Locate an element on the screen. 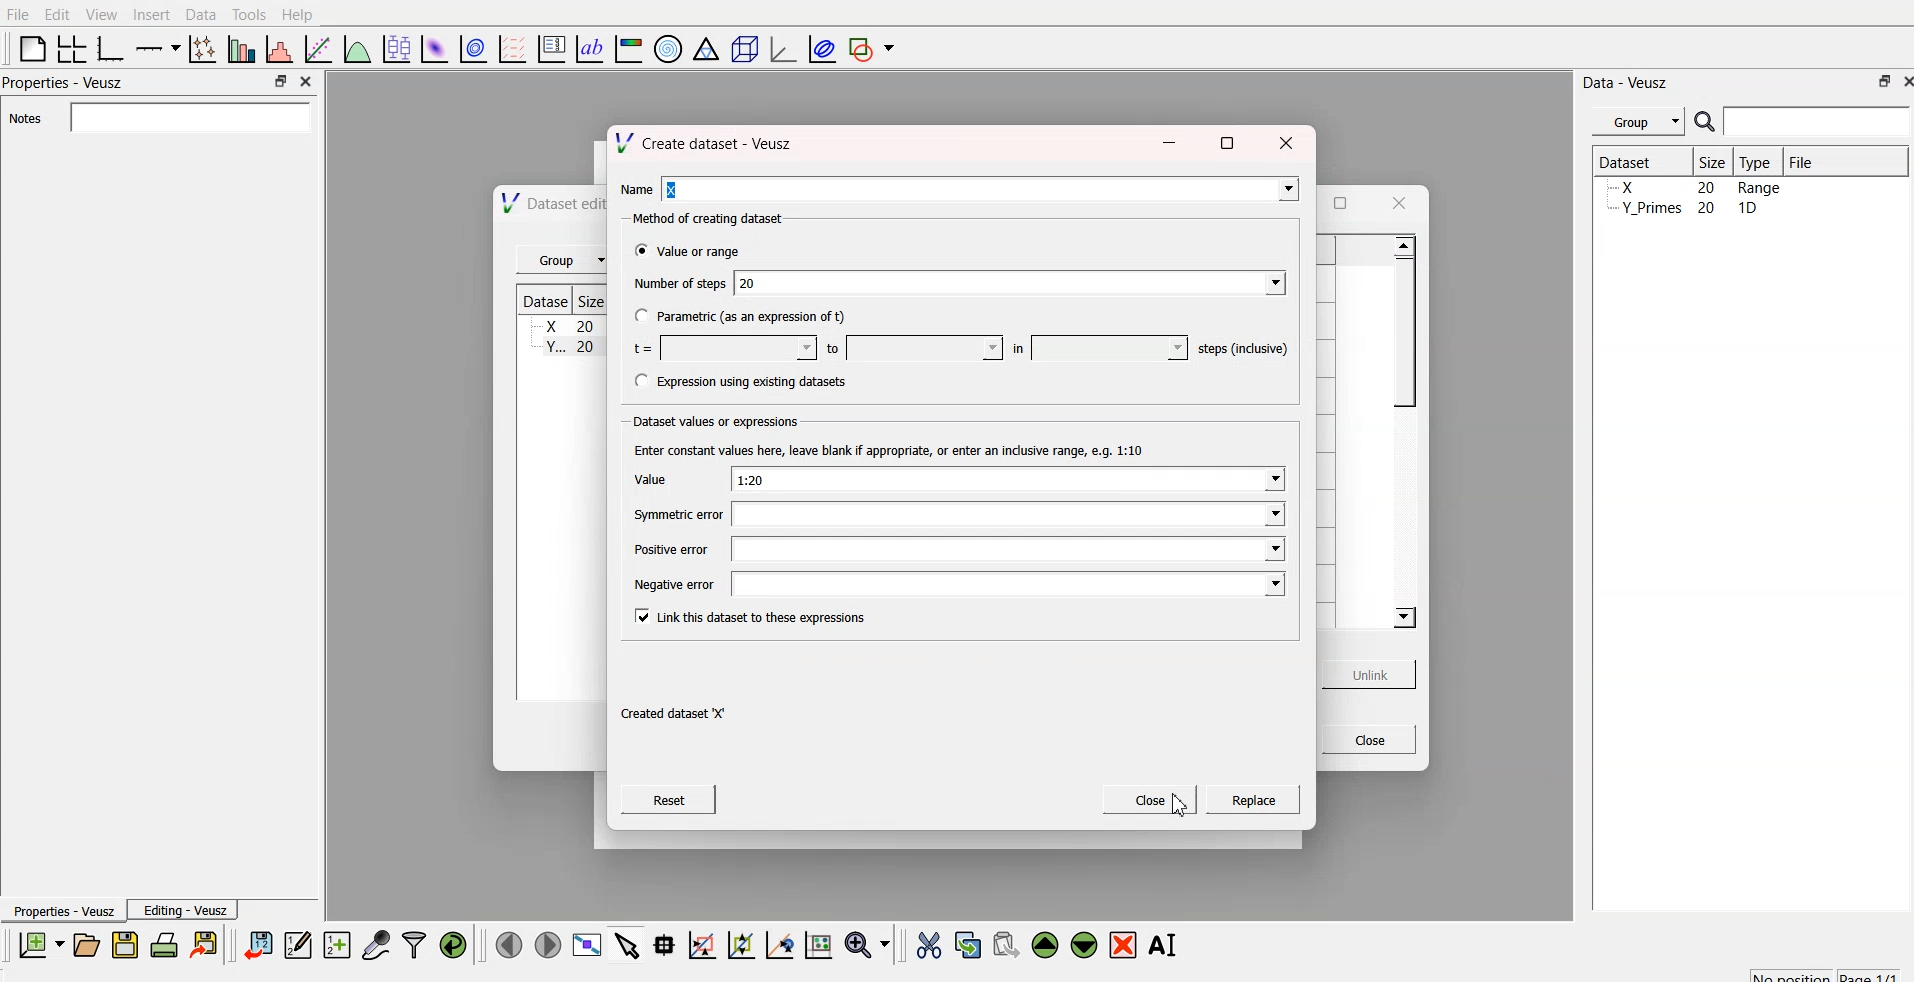 The width and height of the screenshot is (1914, 982). move to previous page is located at coordinates (506, 944).